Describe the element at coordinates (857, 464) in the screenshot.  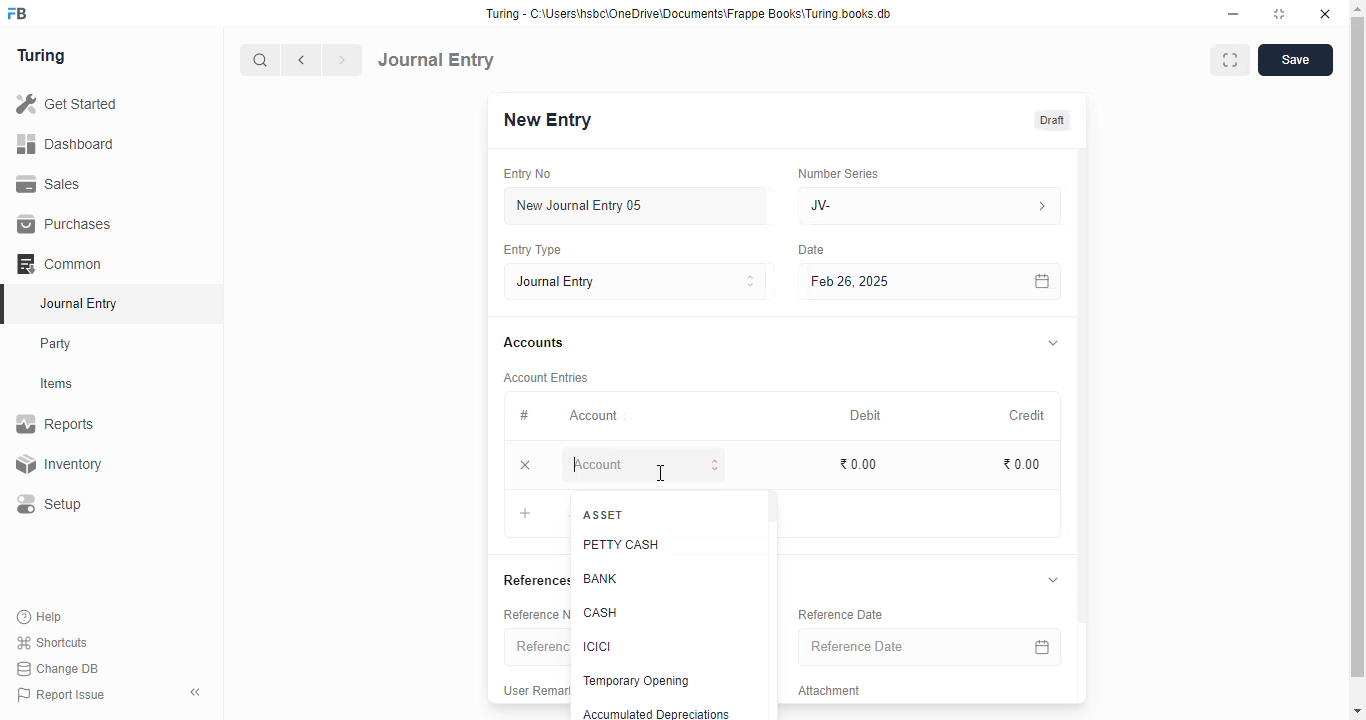
I see `₹0.00` at that location.